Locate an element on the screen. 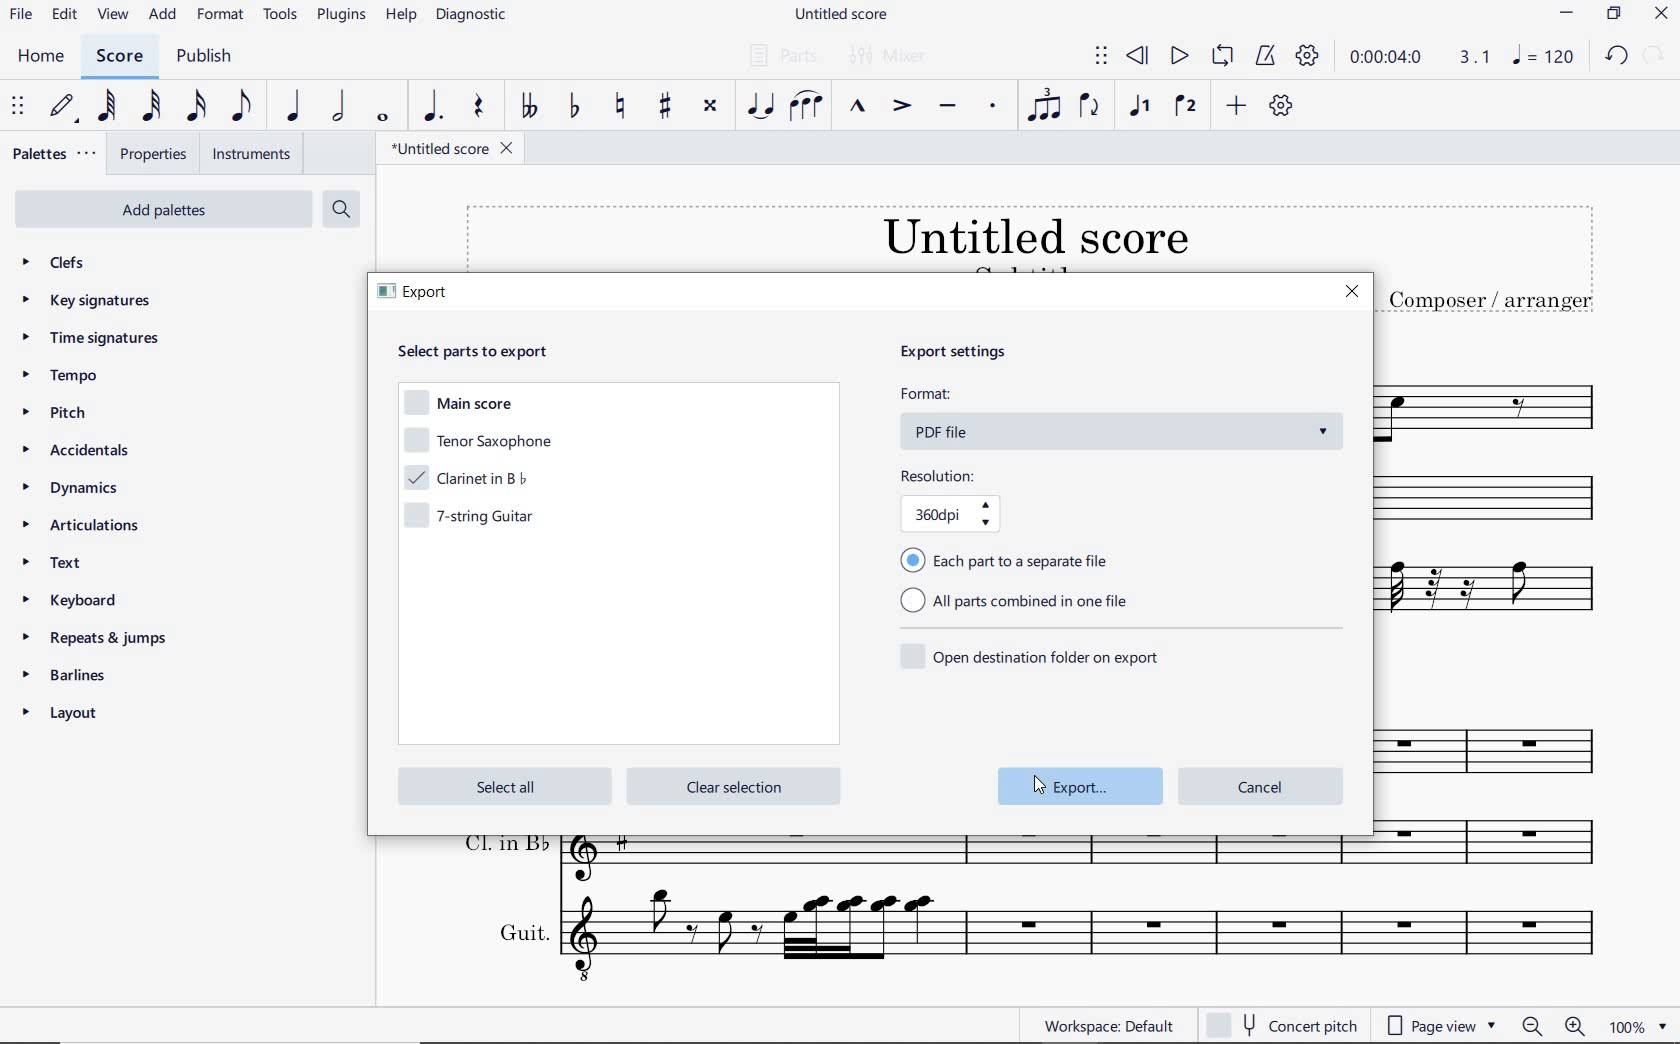  NOTE is located at coordinates (1543, 55).